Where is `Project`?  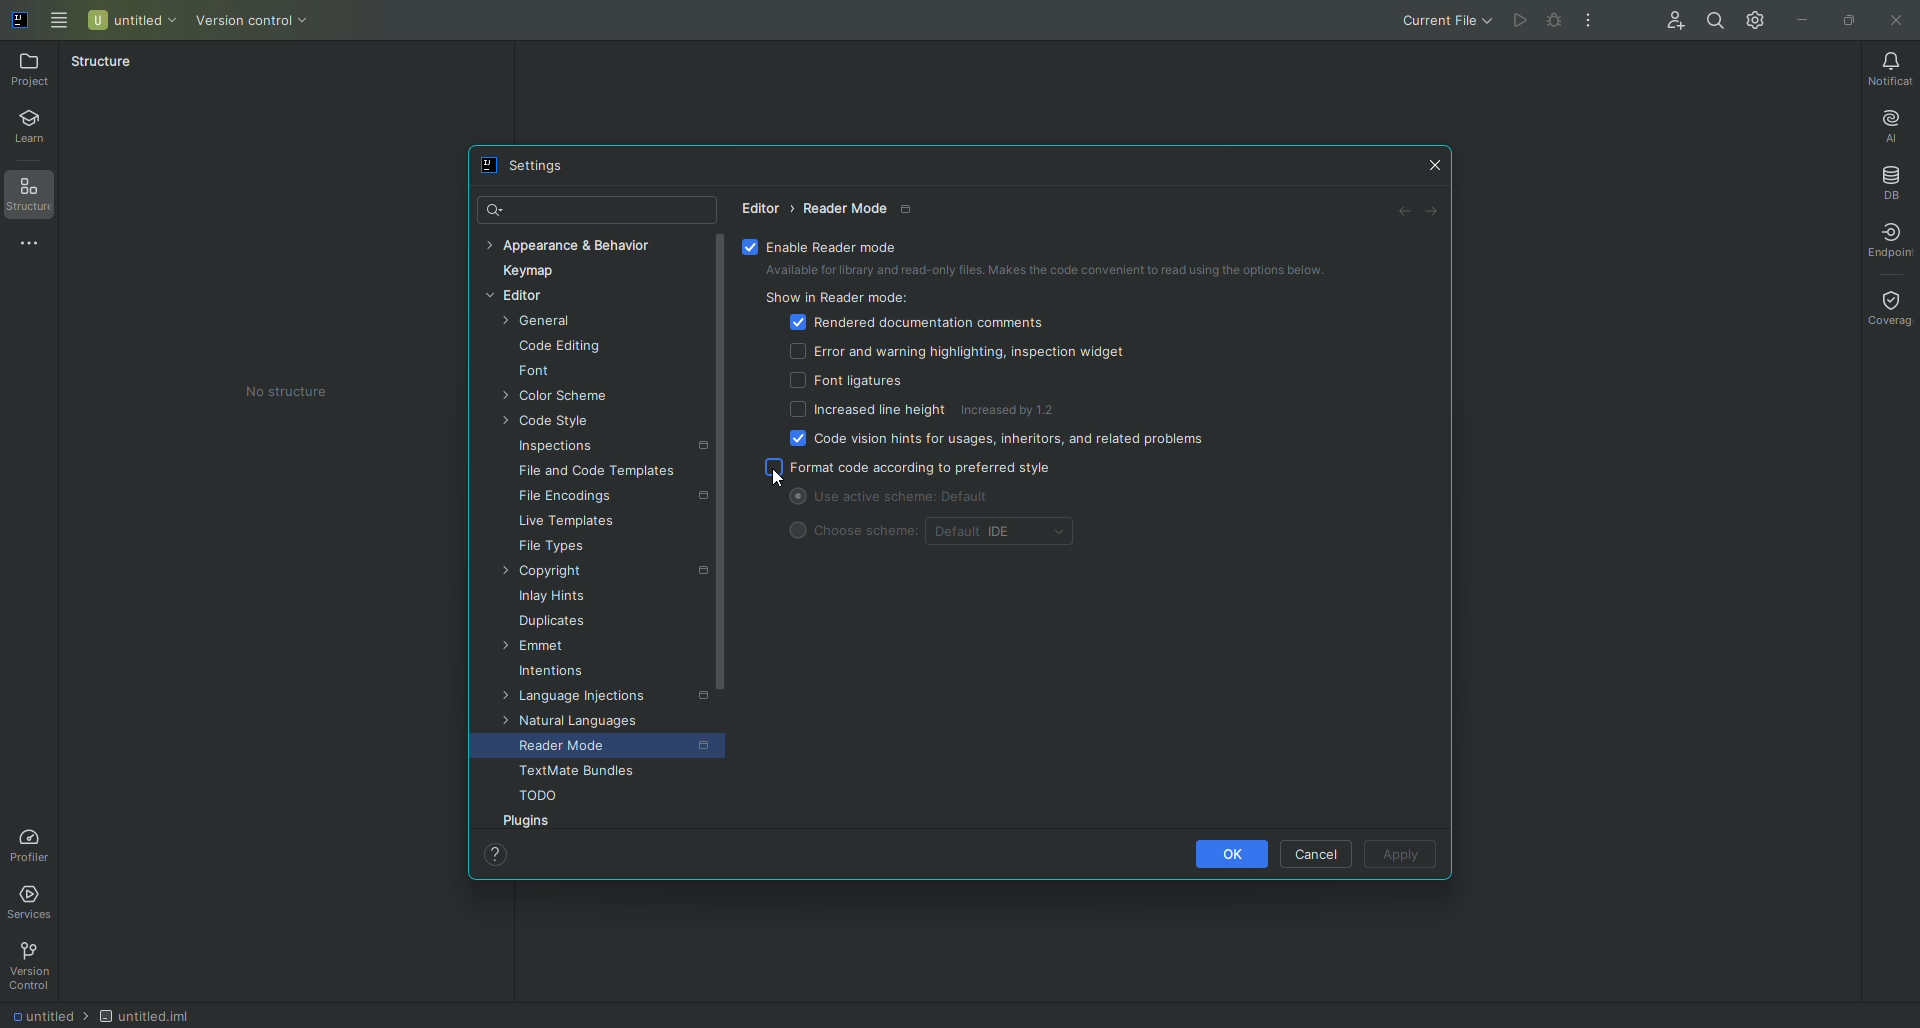
Project is located at coordinates (29, 72).